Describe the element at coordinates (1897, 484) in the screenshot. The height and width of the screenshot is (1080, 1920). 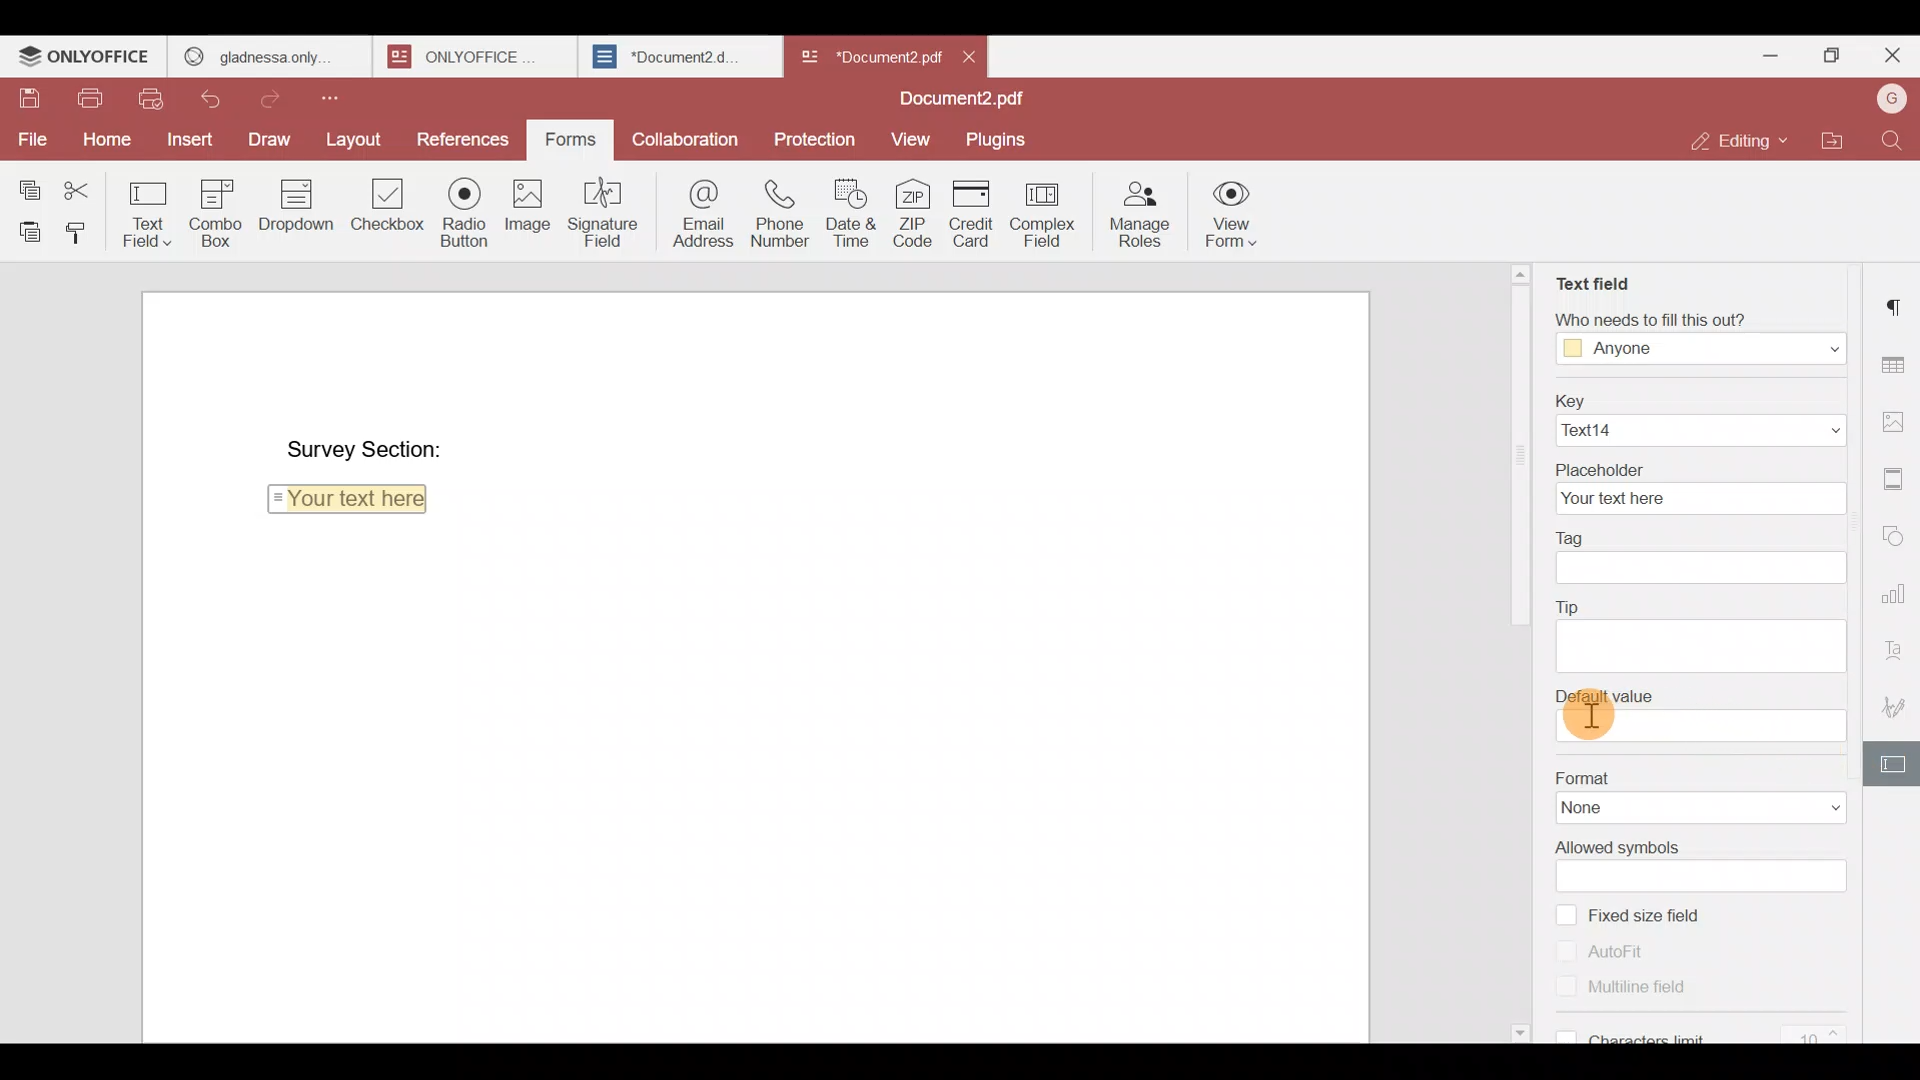
I see `Header & footer settings` at that location.